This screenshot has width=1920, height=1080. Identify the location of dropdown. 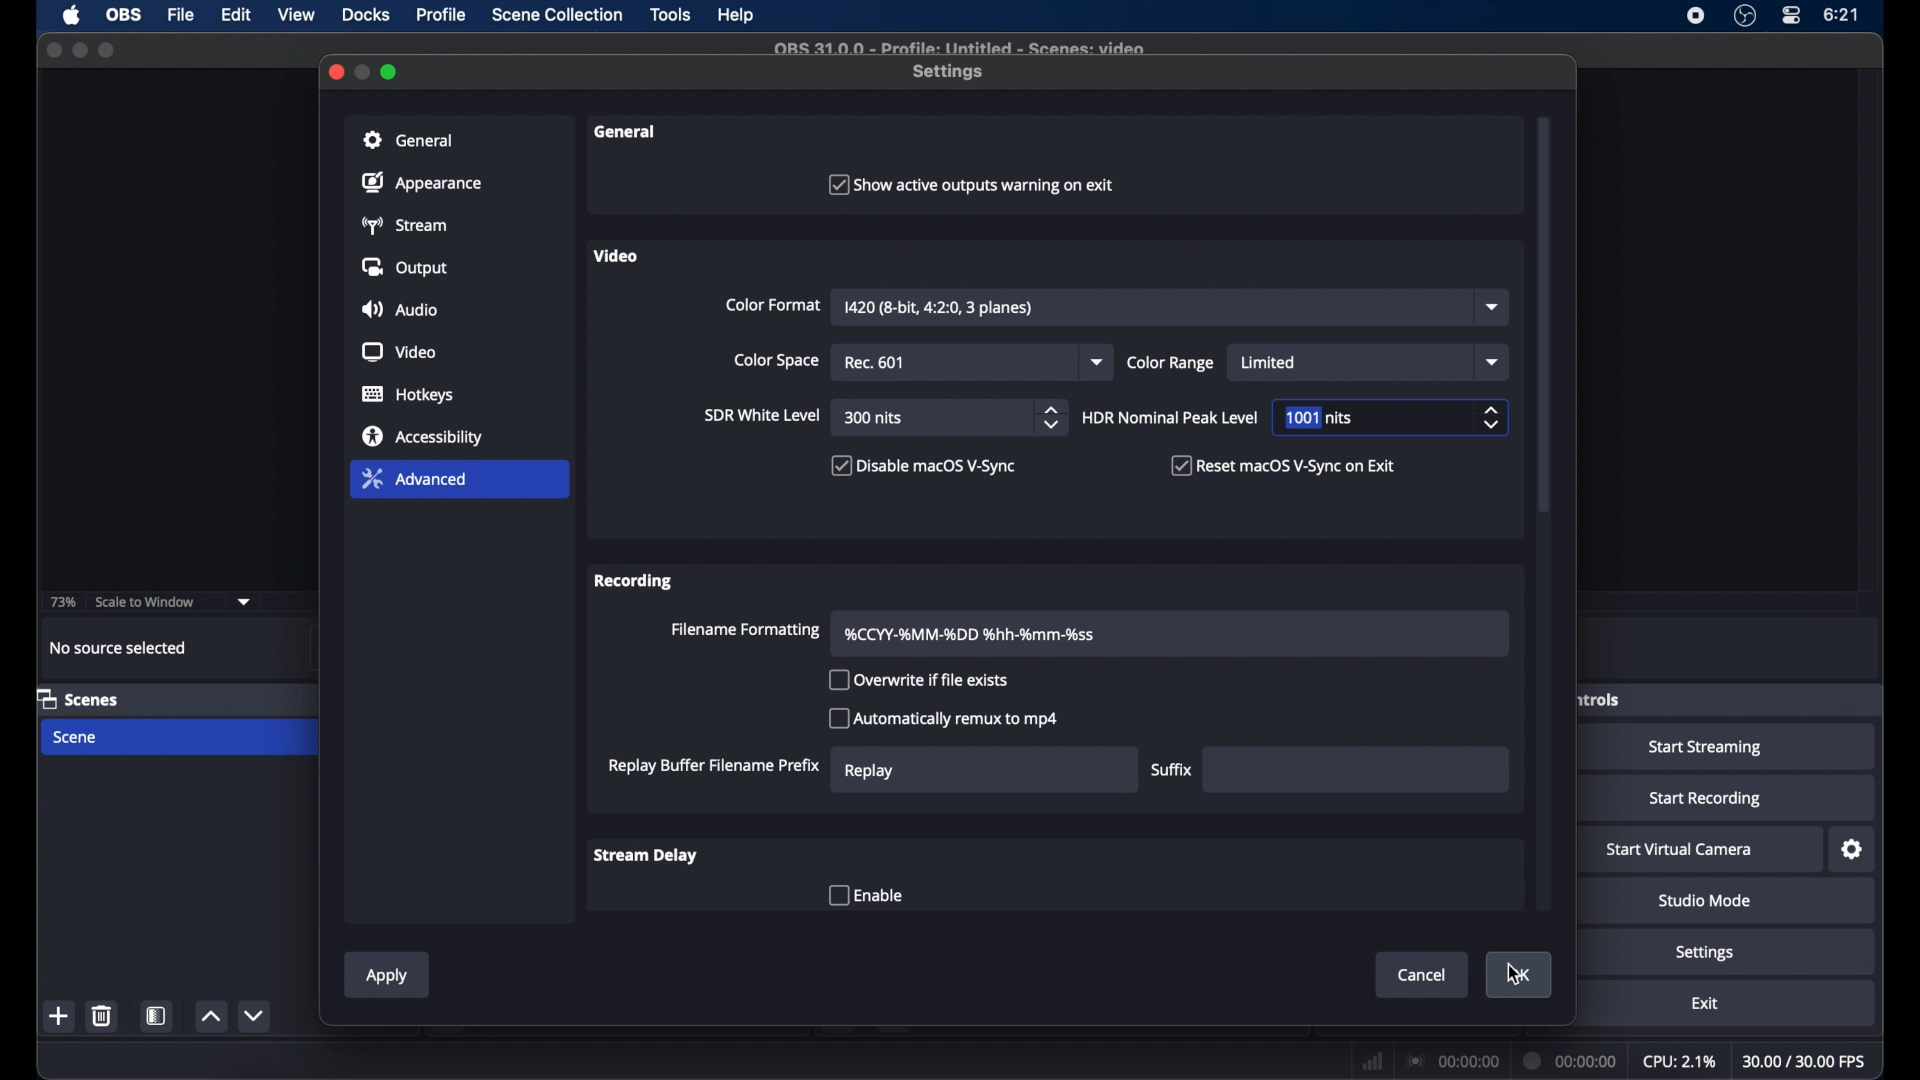
(245, 602).